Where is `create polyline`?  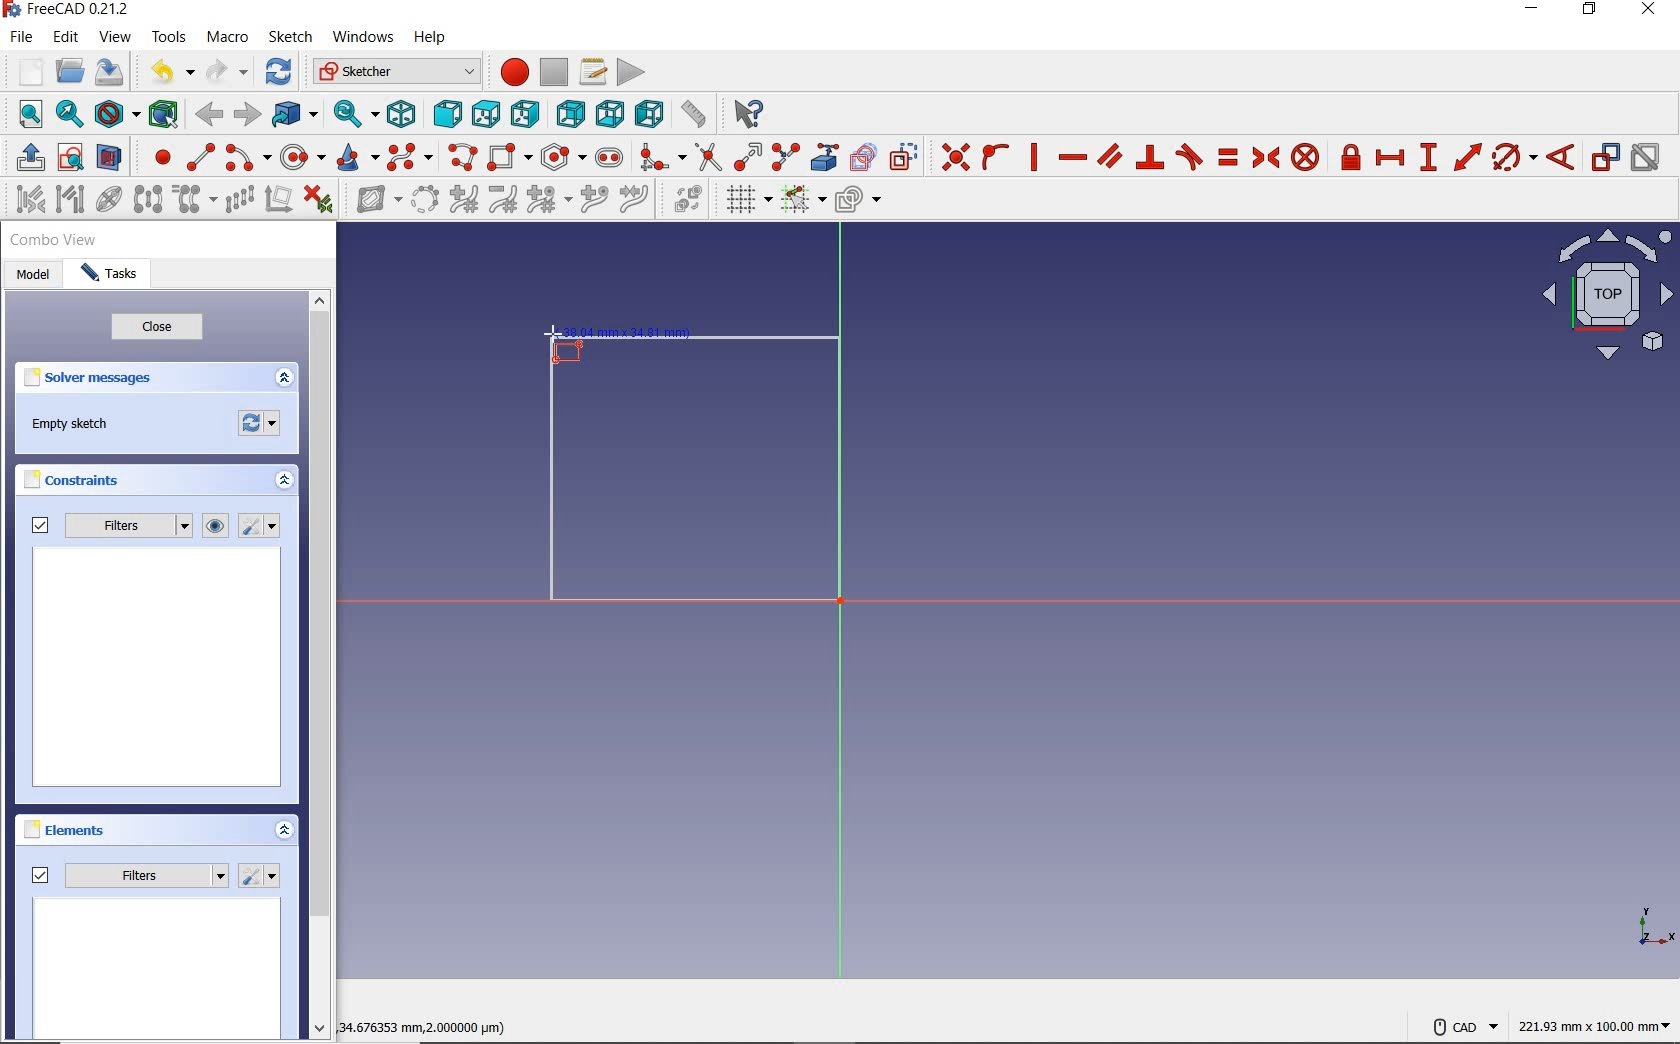 create polyline is located at coordinates (463, 159).